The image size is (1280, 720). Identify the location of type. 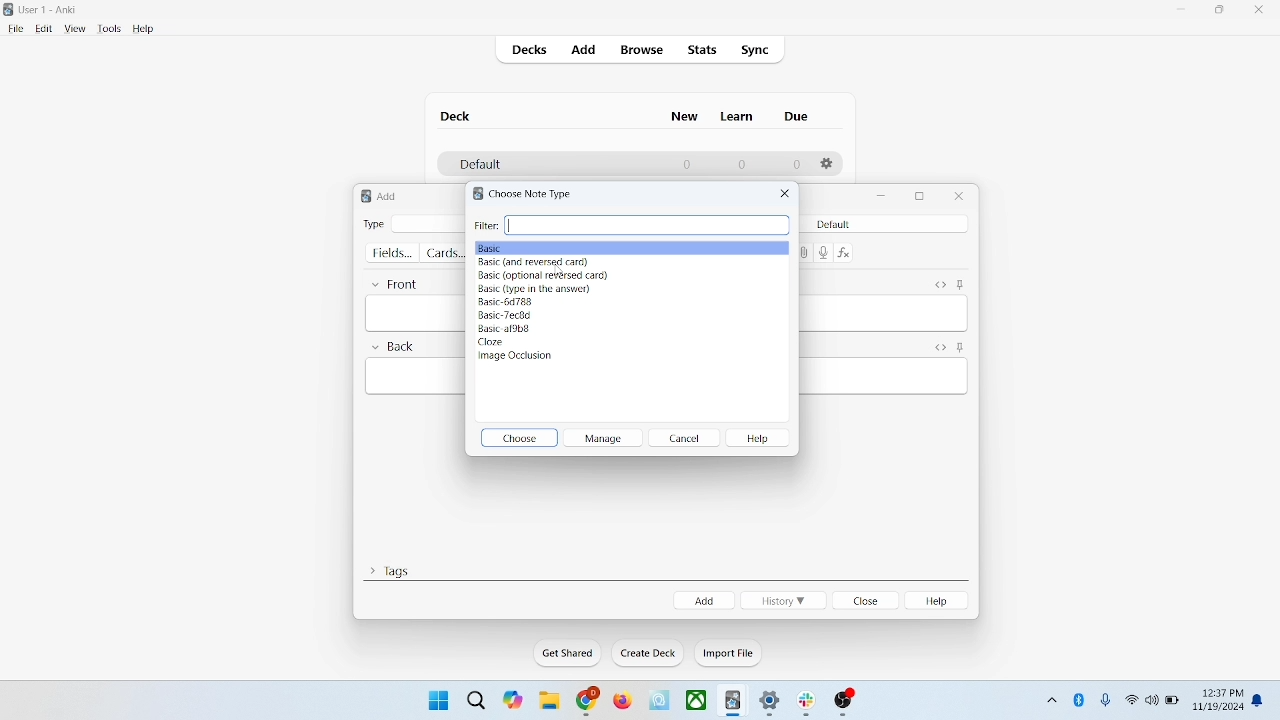
(373, 223).